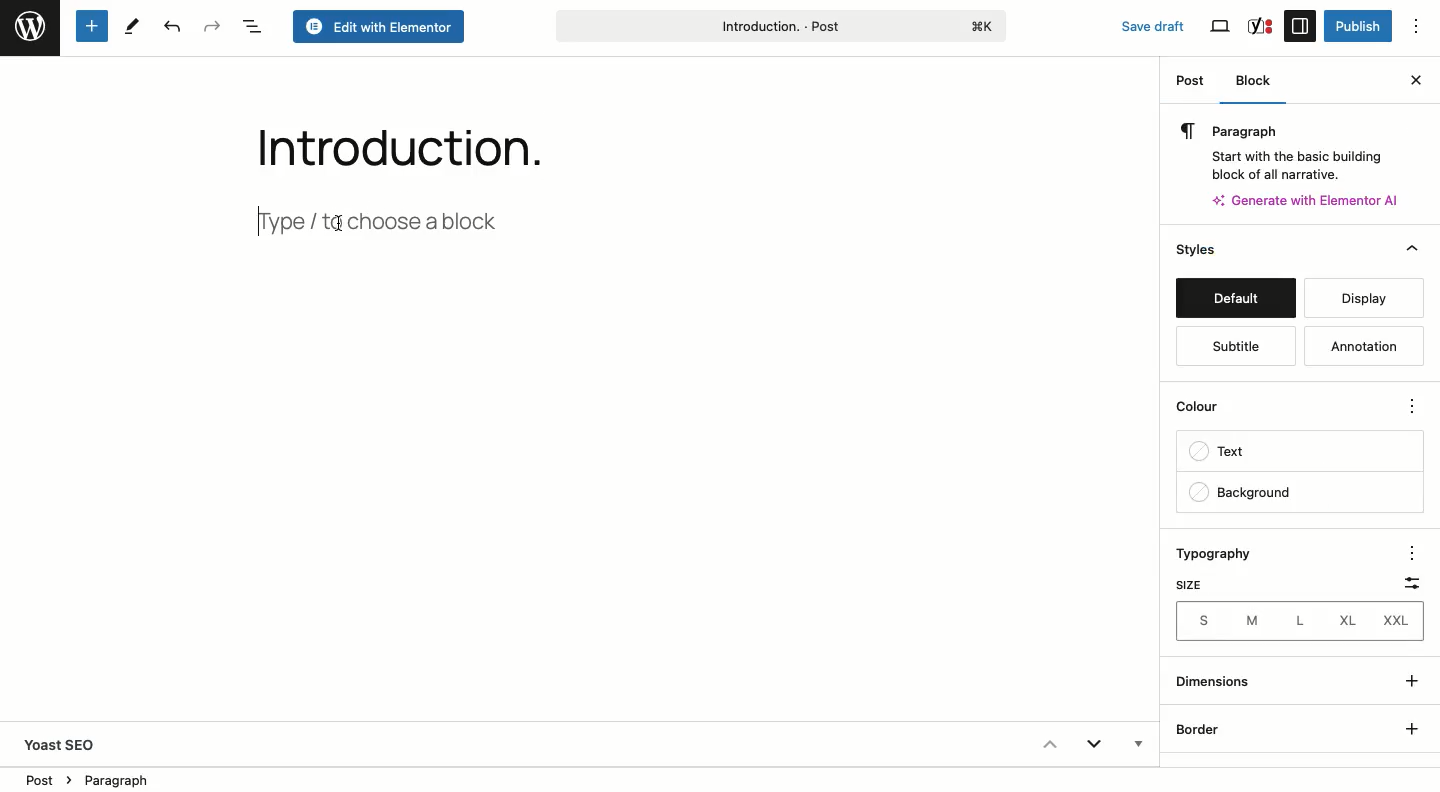 This screenshot has height=792, width=1440. Describe the element at coordinates (380, 28) in the screenshot. I see `Edit with Elementor` at that location.